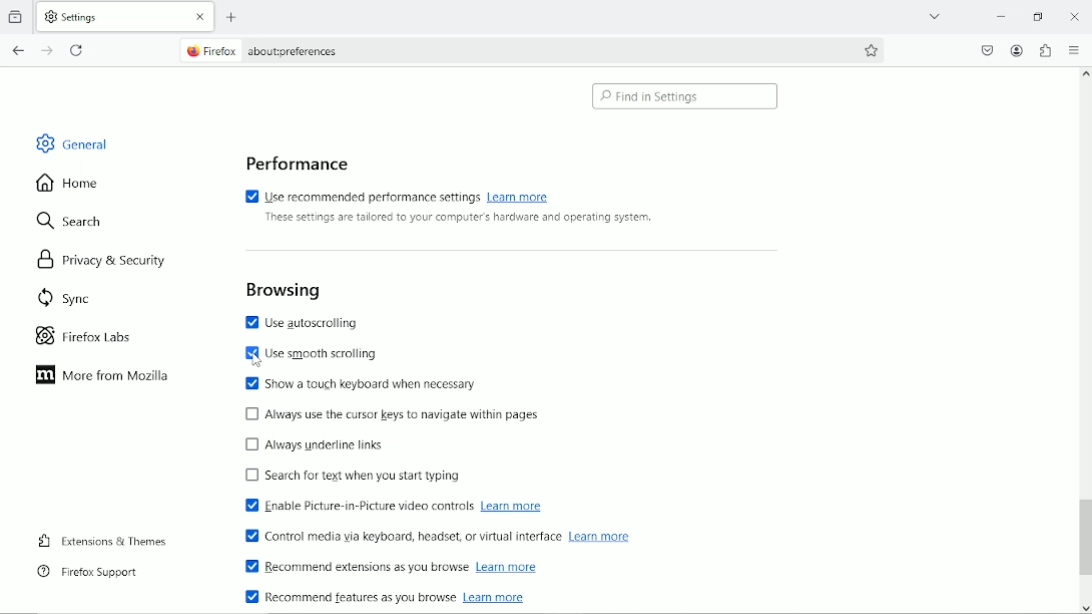 This screenshot has height=614, width=1092. Describe the element at coordinates (1000, 15) in the screenshot. I see `minimize` at that location.